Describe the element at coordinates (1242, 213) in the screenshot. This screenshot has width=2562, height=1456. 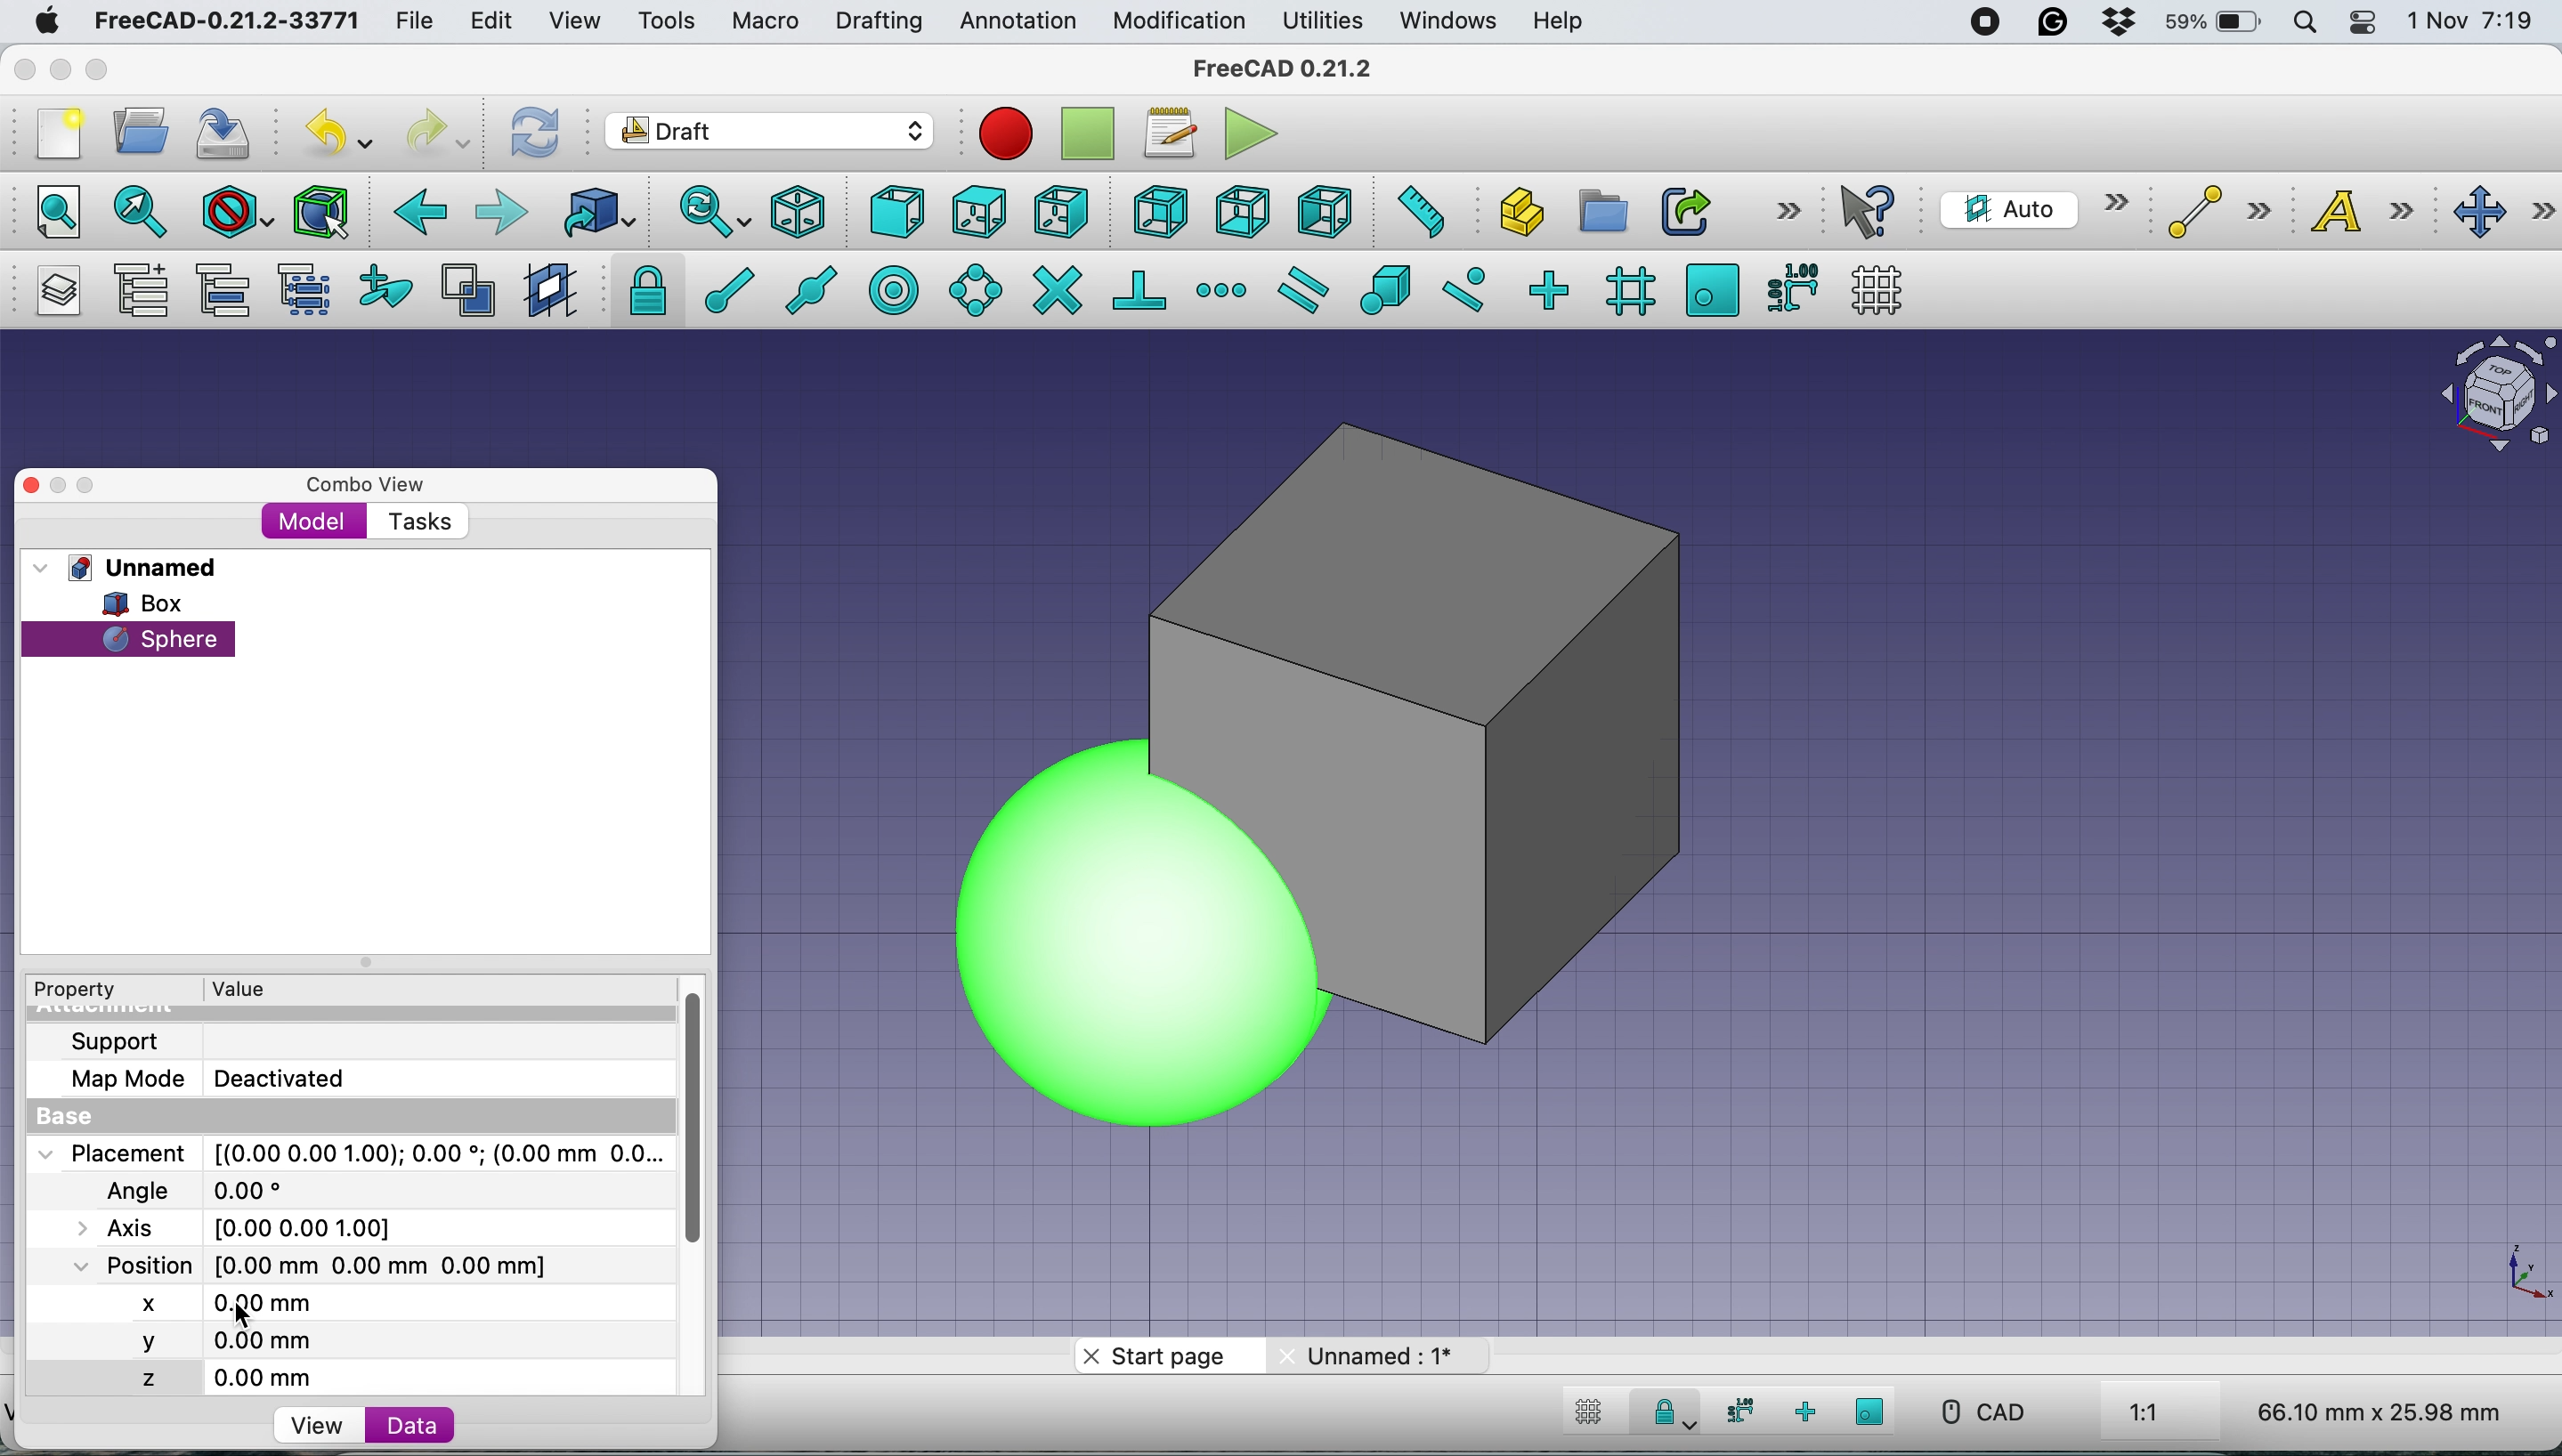
I see `bottom` at that location.